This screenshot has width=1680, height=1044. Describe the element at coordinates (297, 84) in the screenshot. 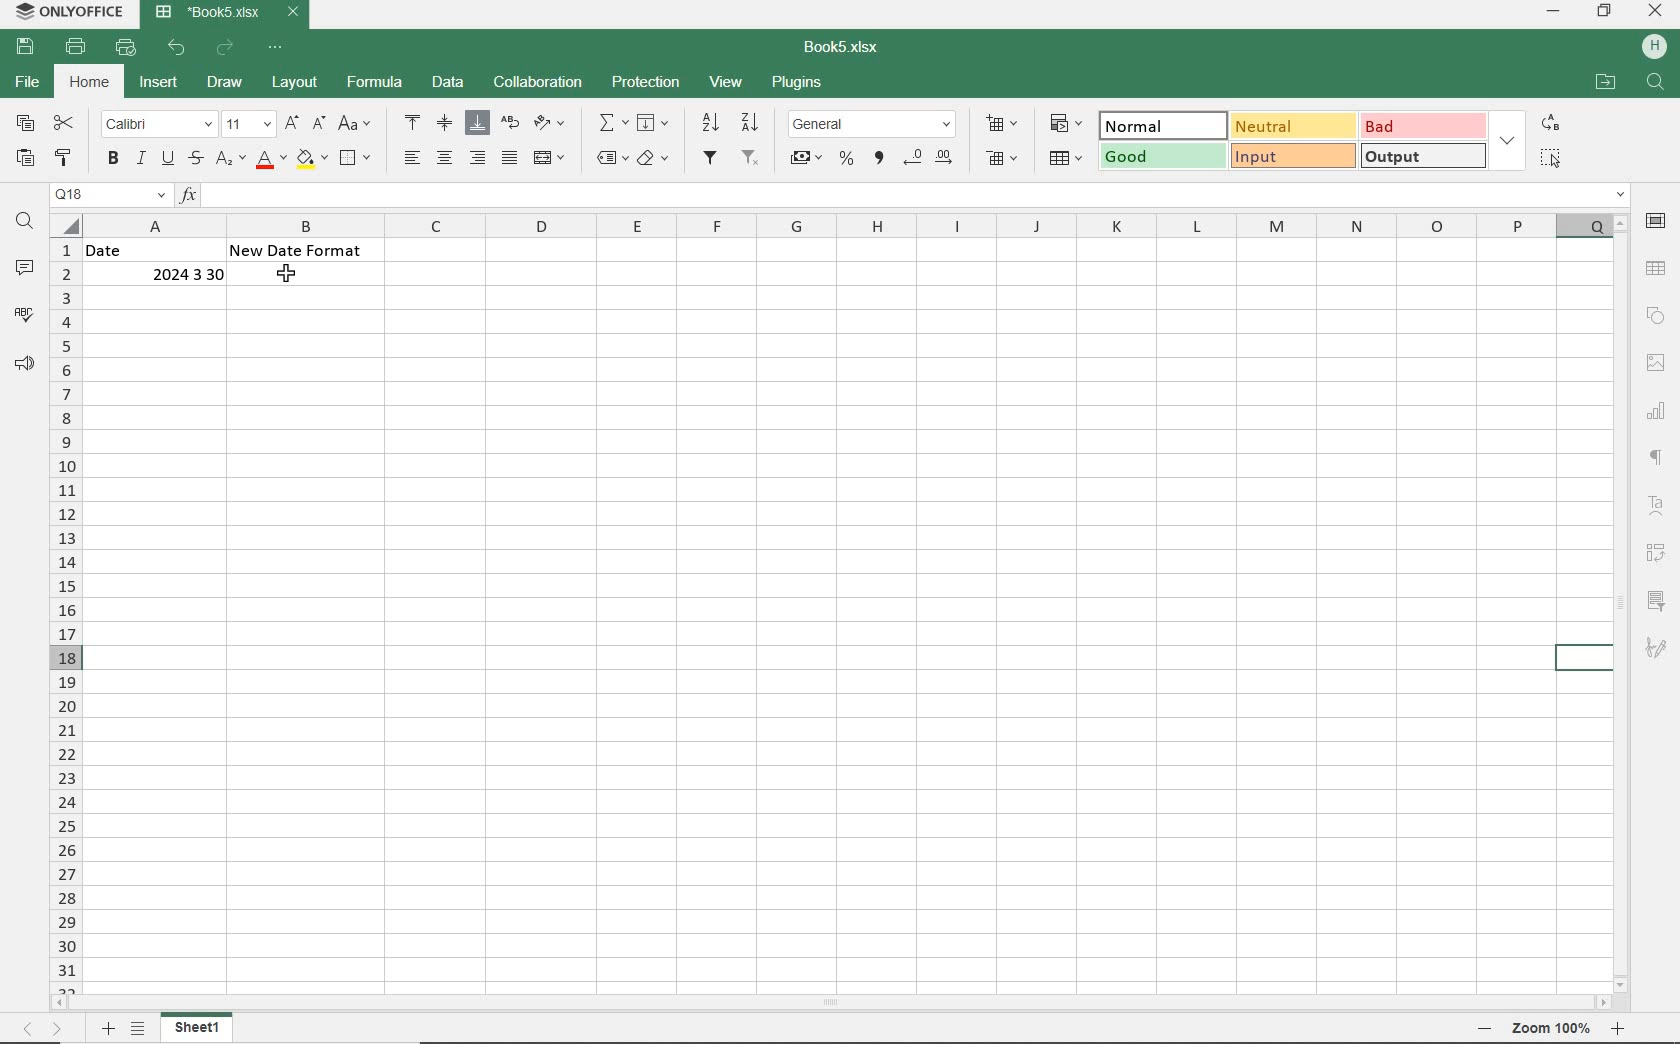

I see `LAYOUT` at that location.